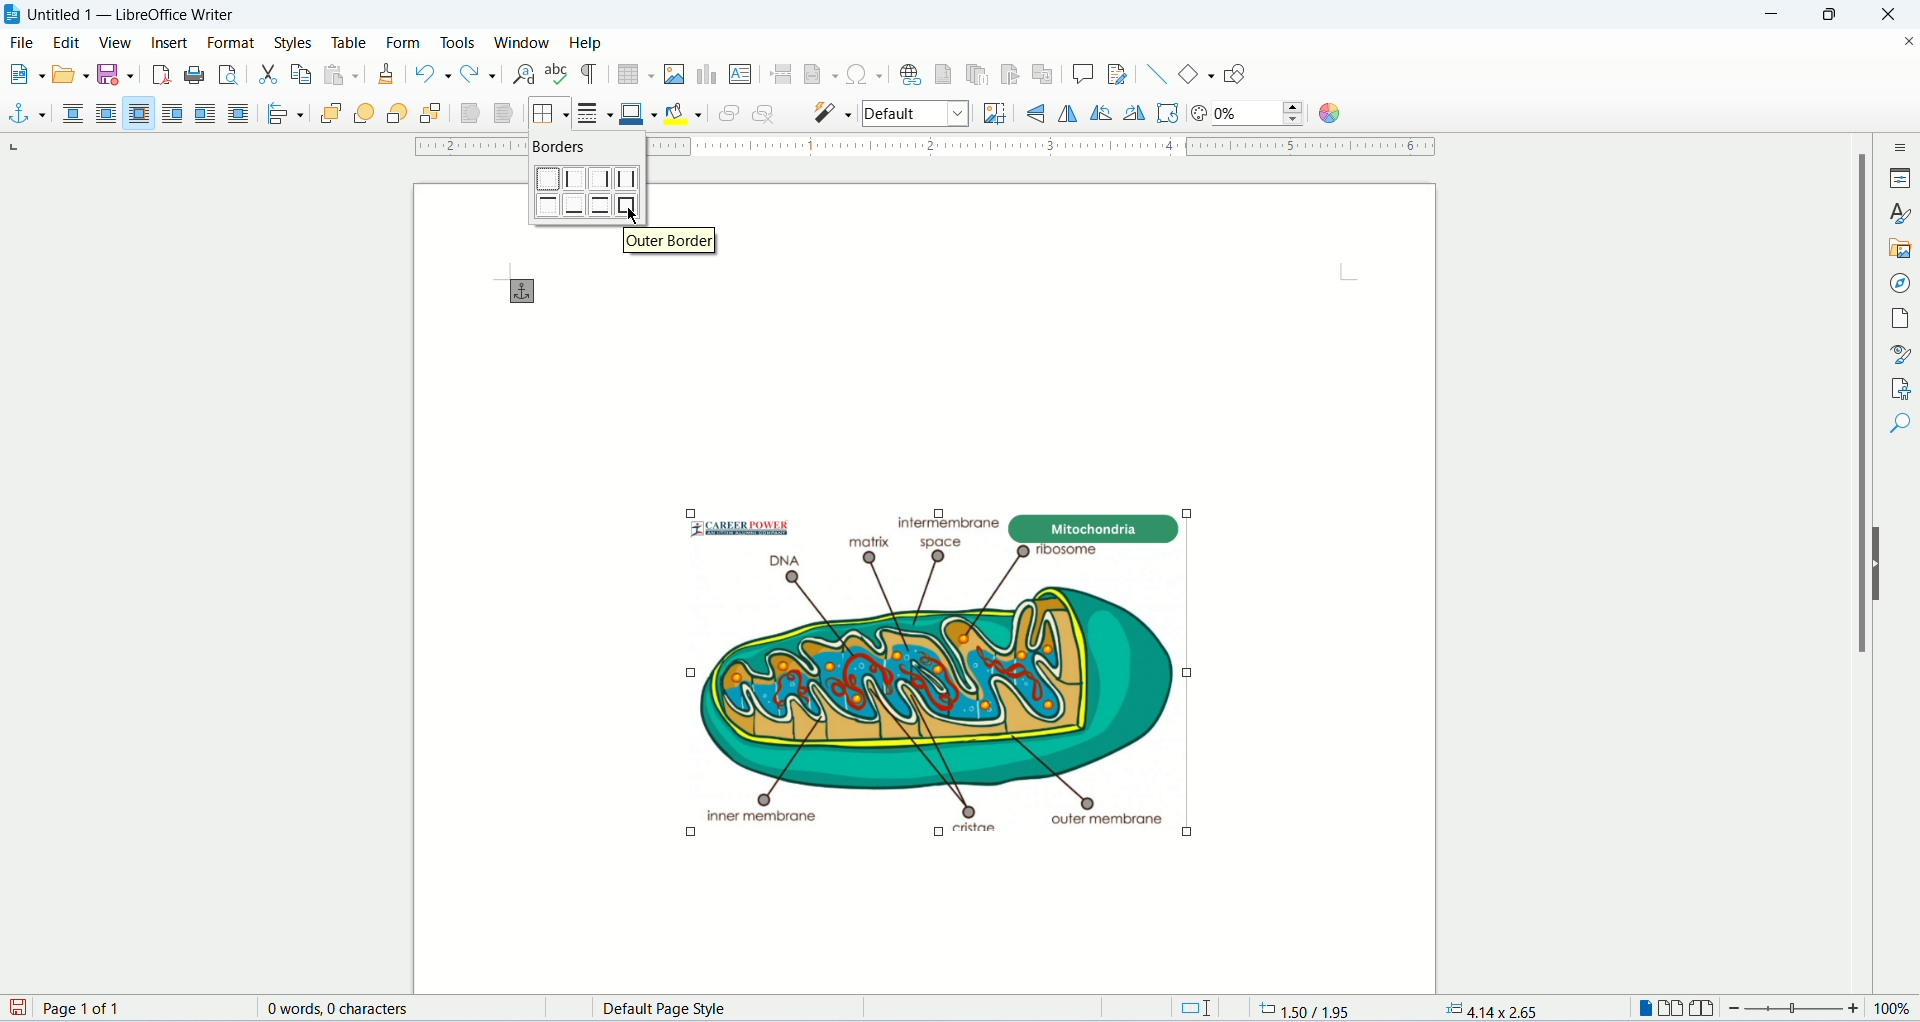 The height and width of the screenshot is (1022, 1920). What do you see at coordinates (1327, 114) in the screenshot?
I see `color` at bounding box center [1327, 114].